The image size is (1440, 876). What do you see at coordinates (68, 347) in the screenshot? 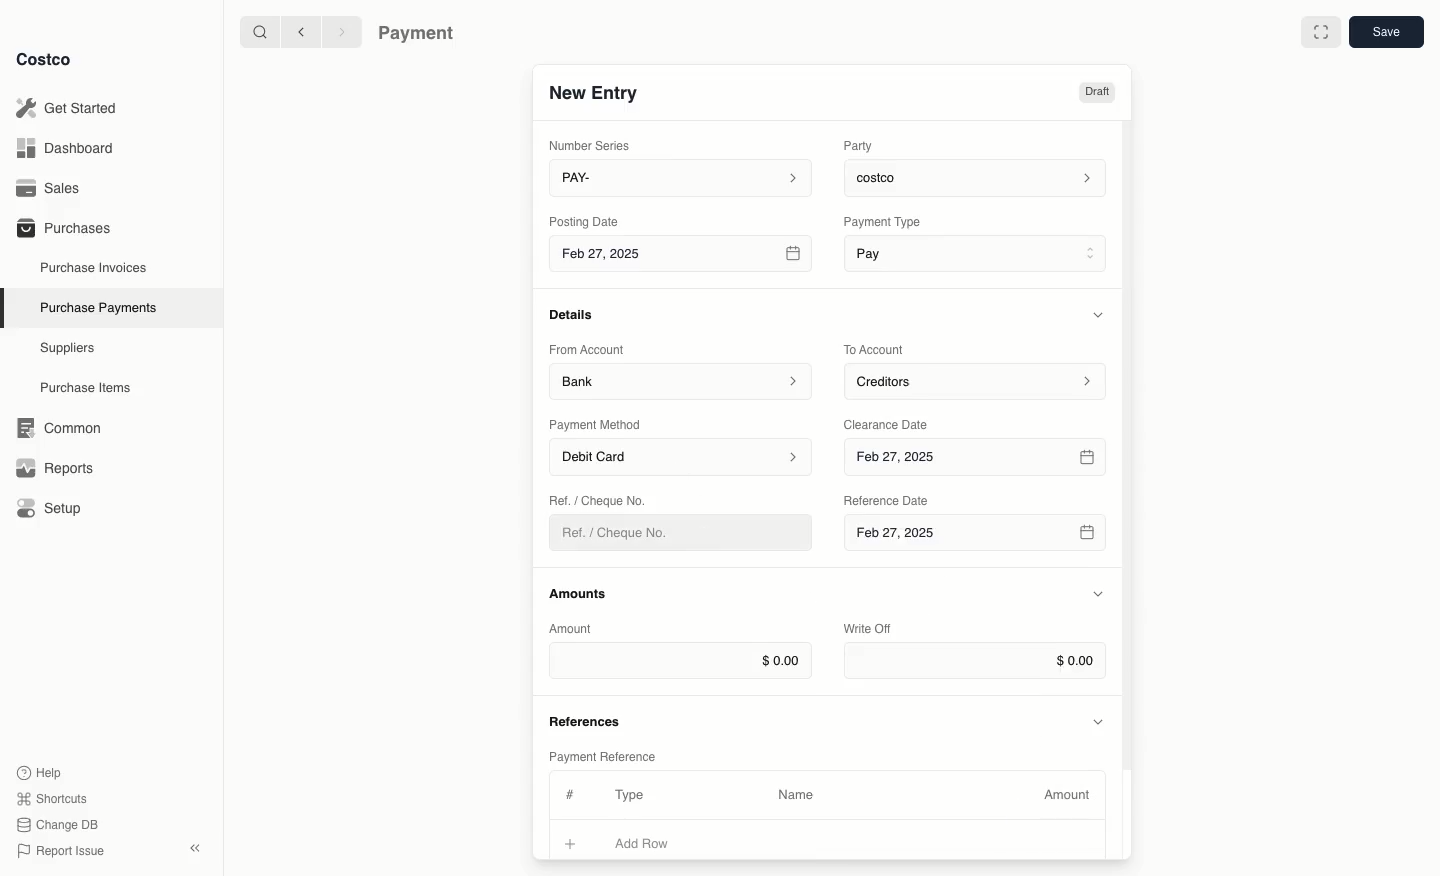
I see `Suppliers` at bounding box center [68, 347].